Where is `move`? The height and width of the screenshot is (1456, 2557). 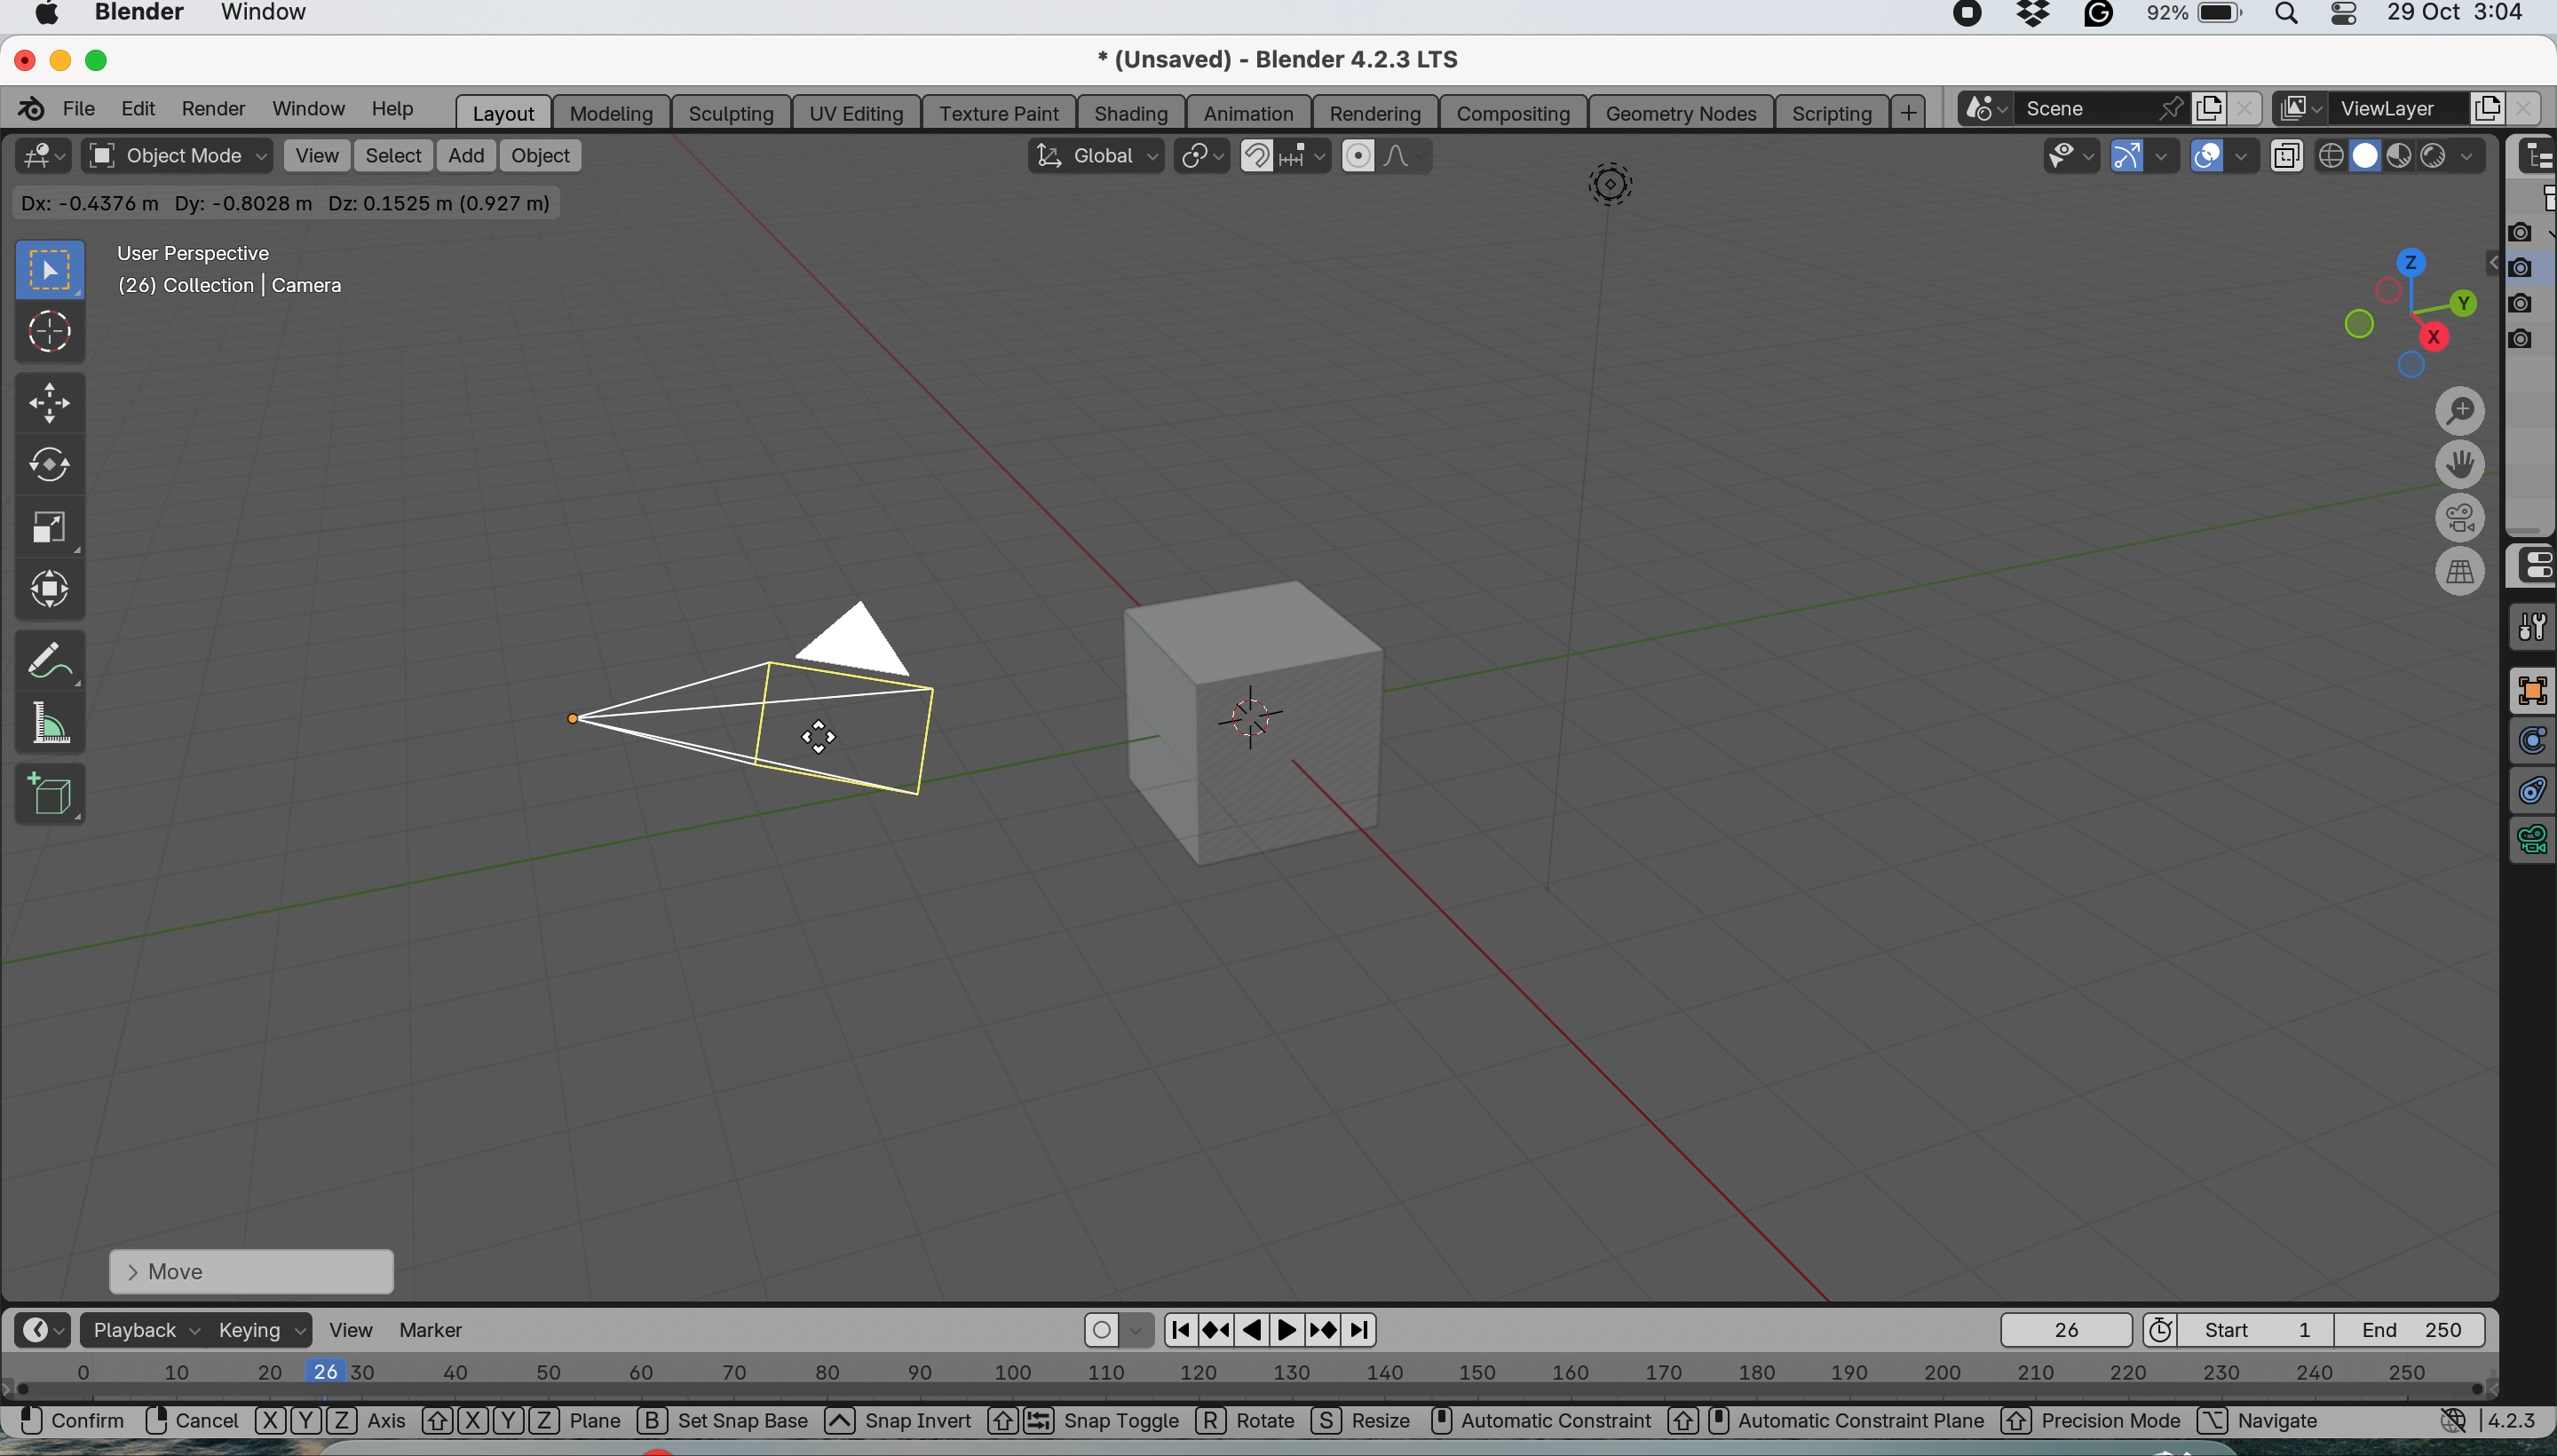
move is located at coordinates (250, 1270).